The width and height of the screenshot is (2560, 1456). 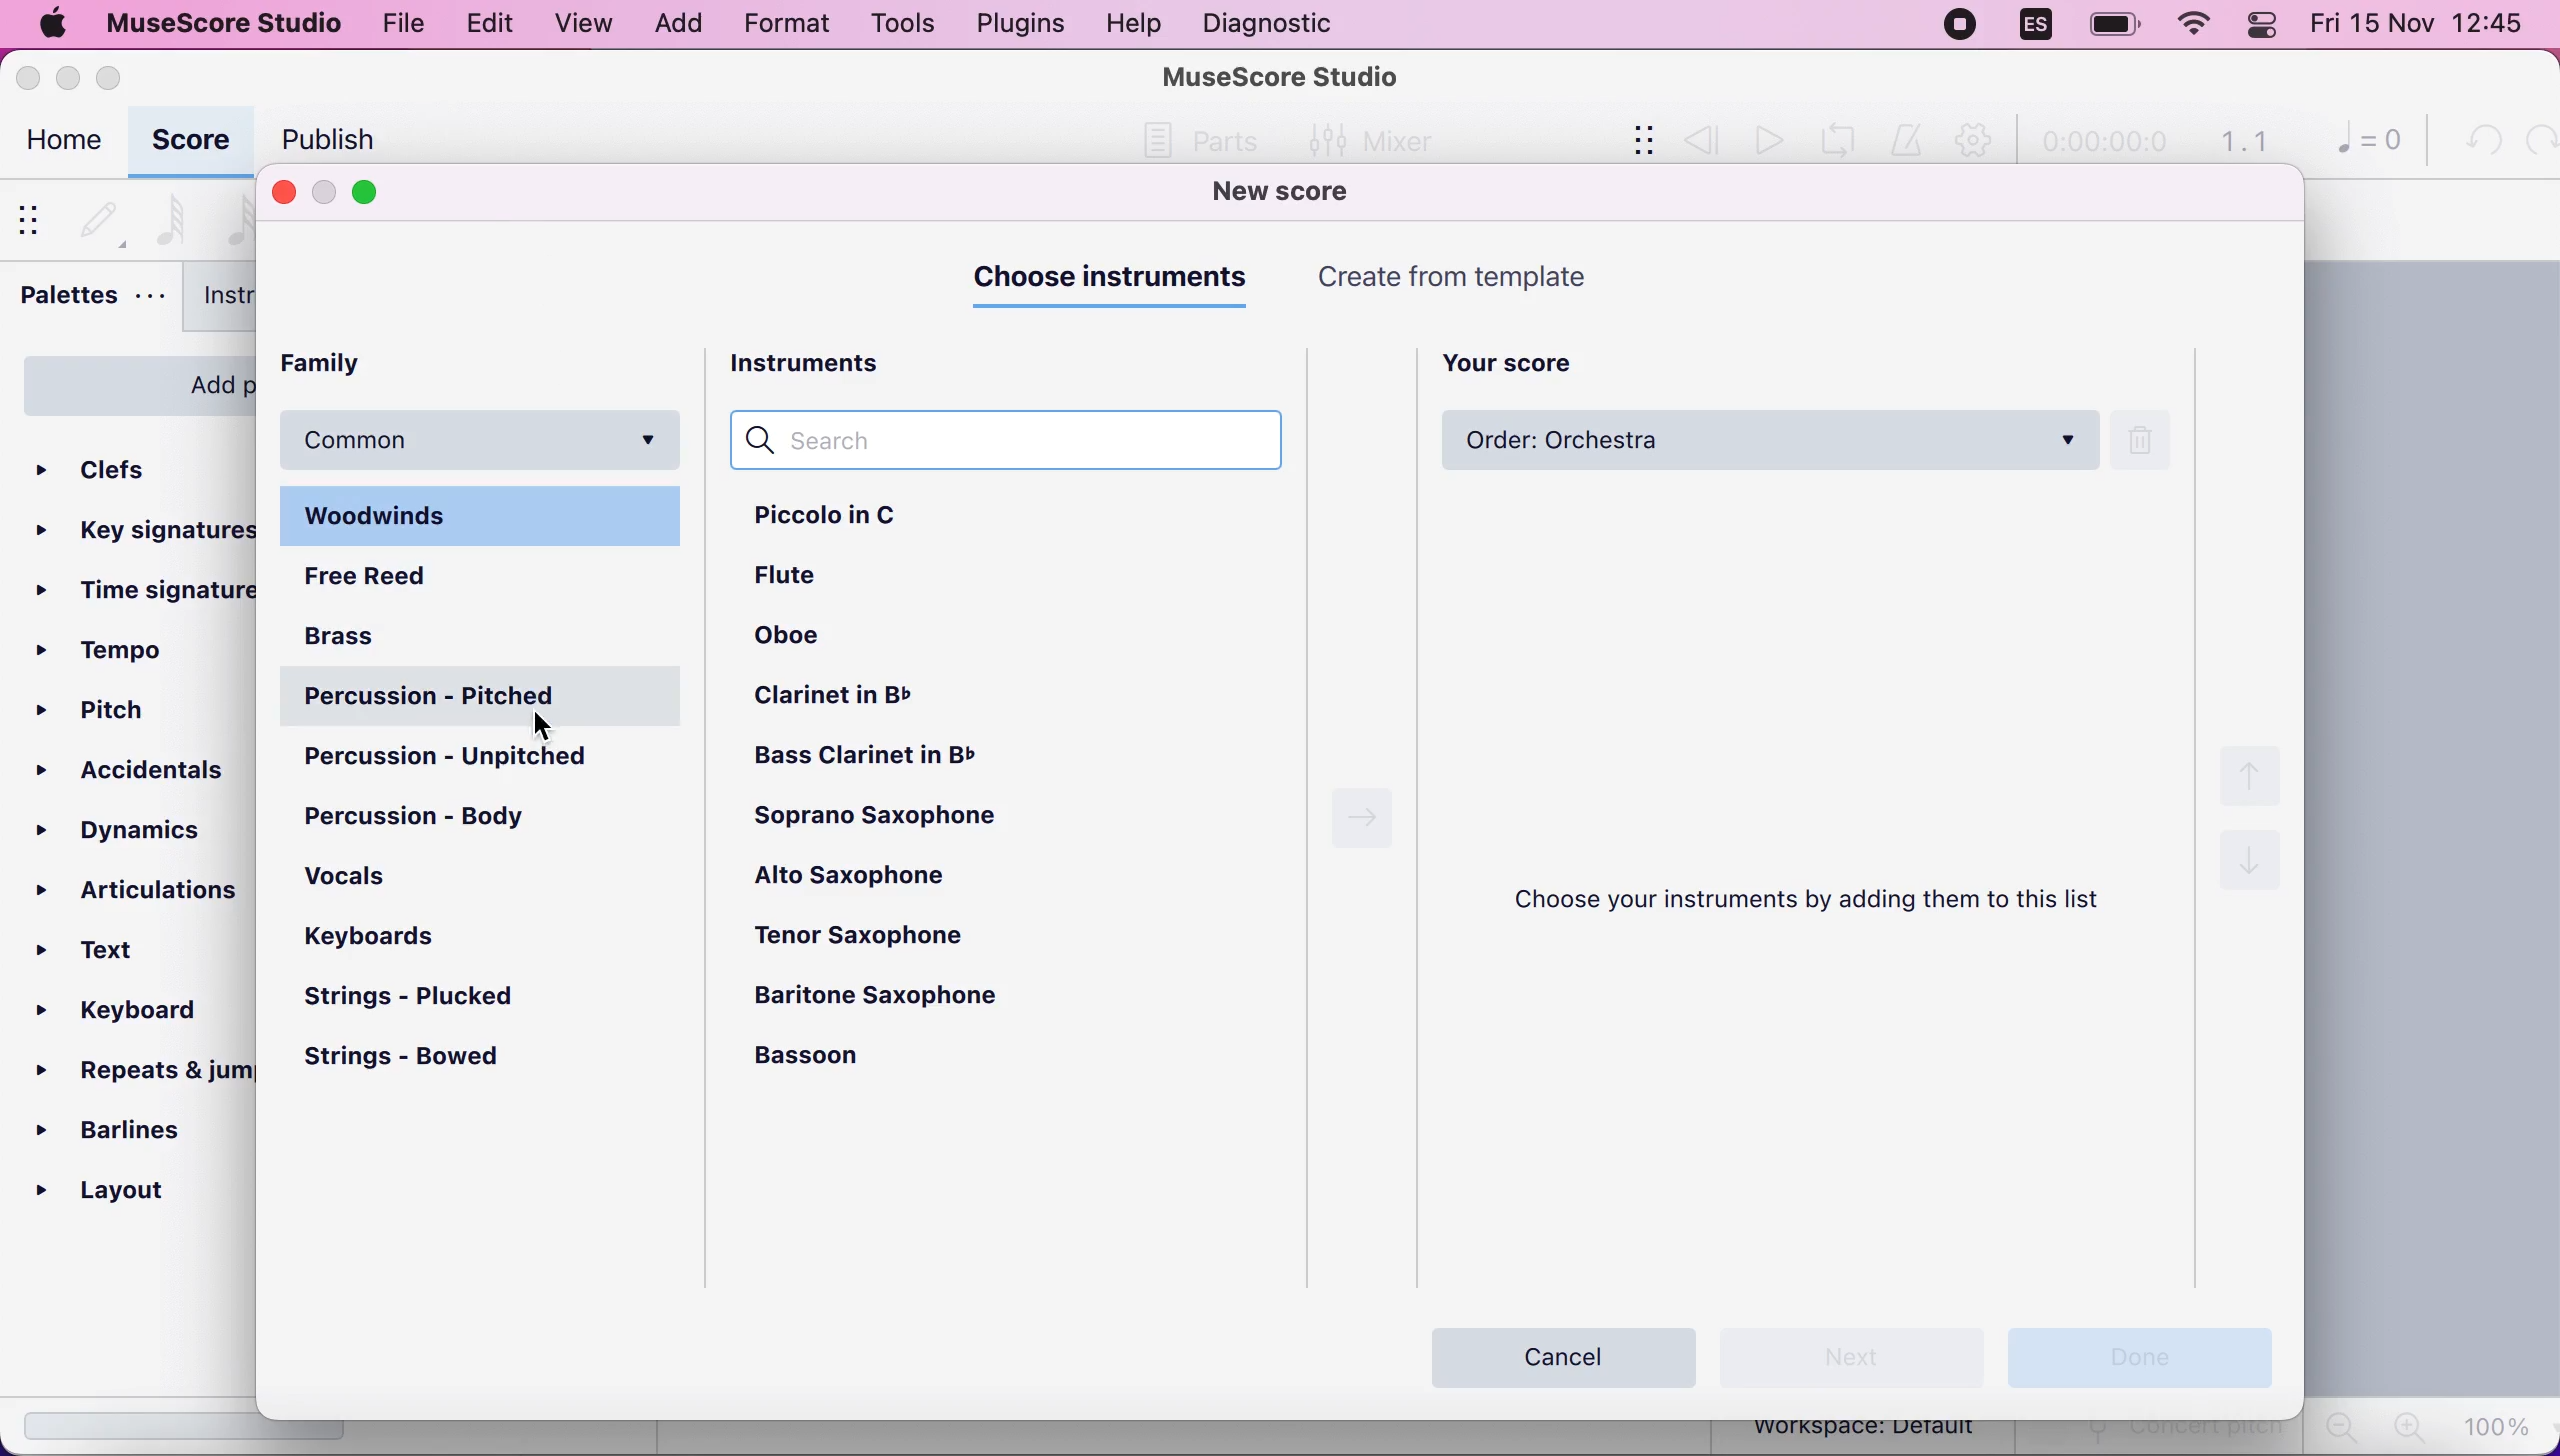 I want to click on show/hide, so click(x=35, y=218).